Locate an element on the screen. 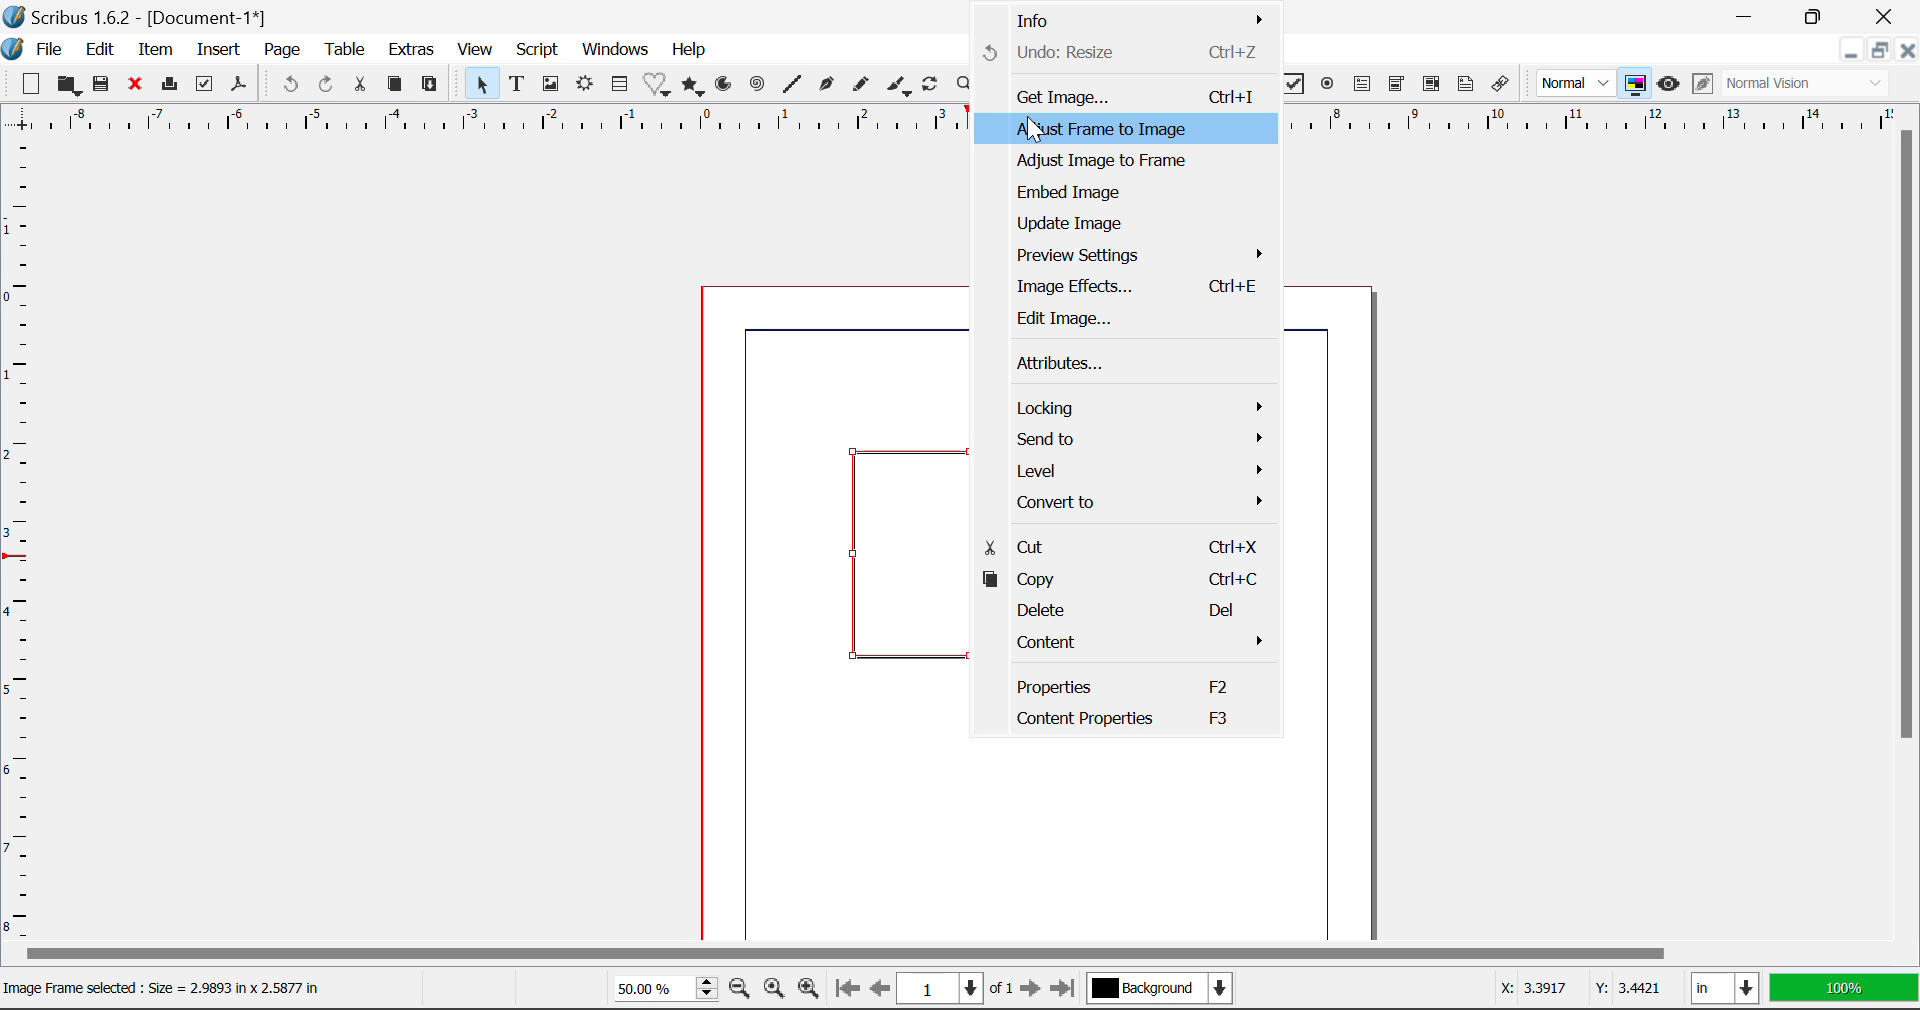 This screenshot has width=1920, height=1010. Insert is located at coordinates (220, 51).